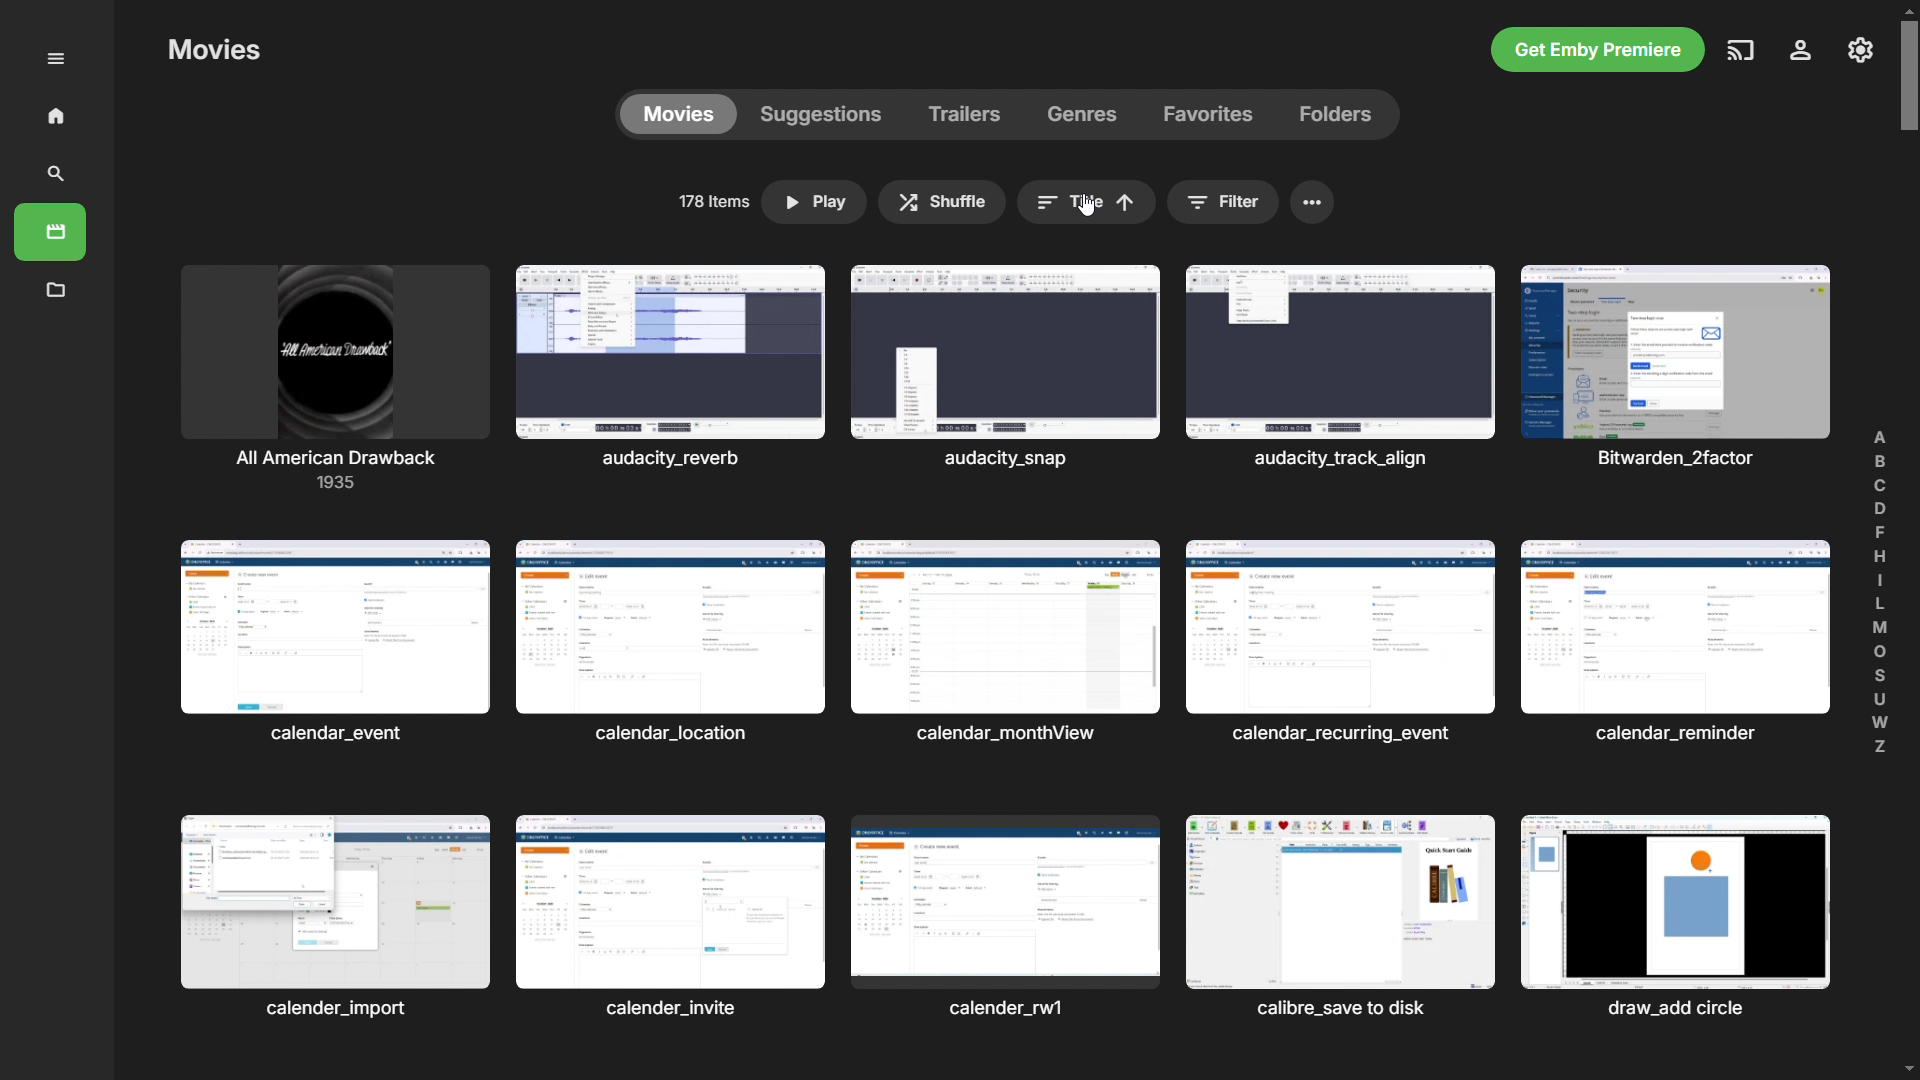 The height and width of the screenshot is (1080, 1920). I want to click on , so click(1676, 643).